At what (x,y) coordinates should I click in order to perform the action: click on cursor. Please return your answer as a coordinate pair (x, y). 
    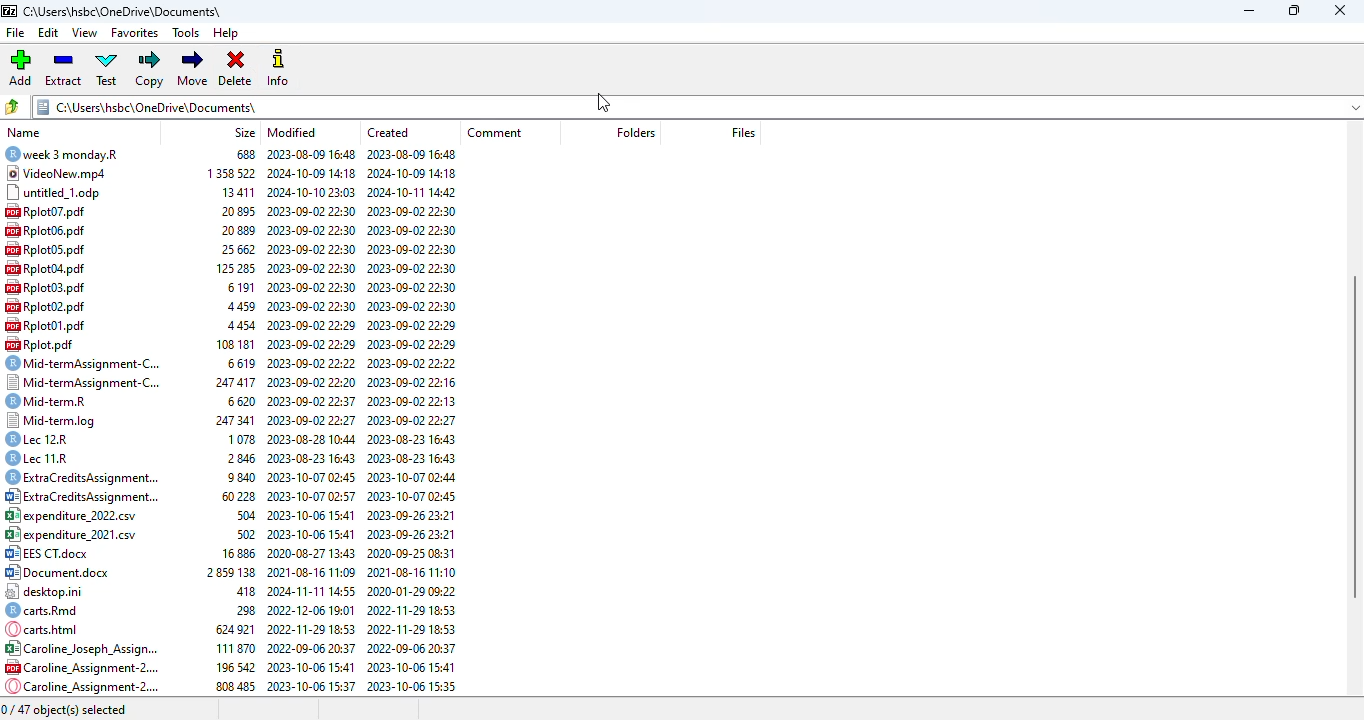
    Looking at the image, I should click on (256, 74).